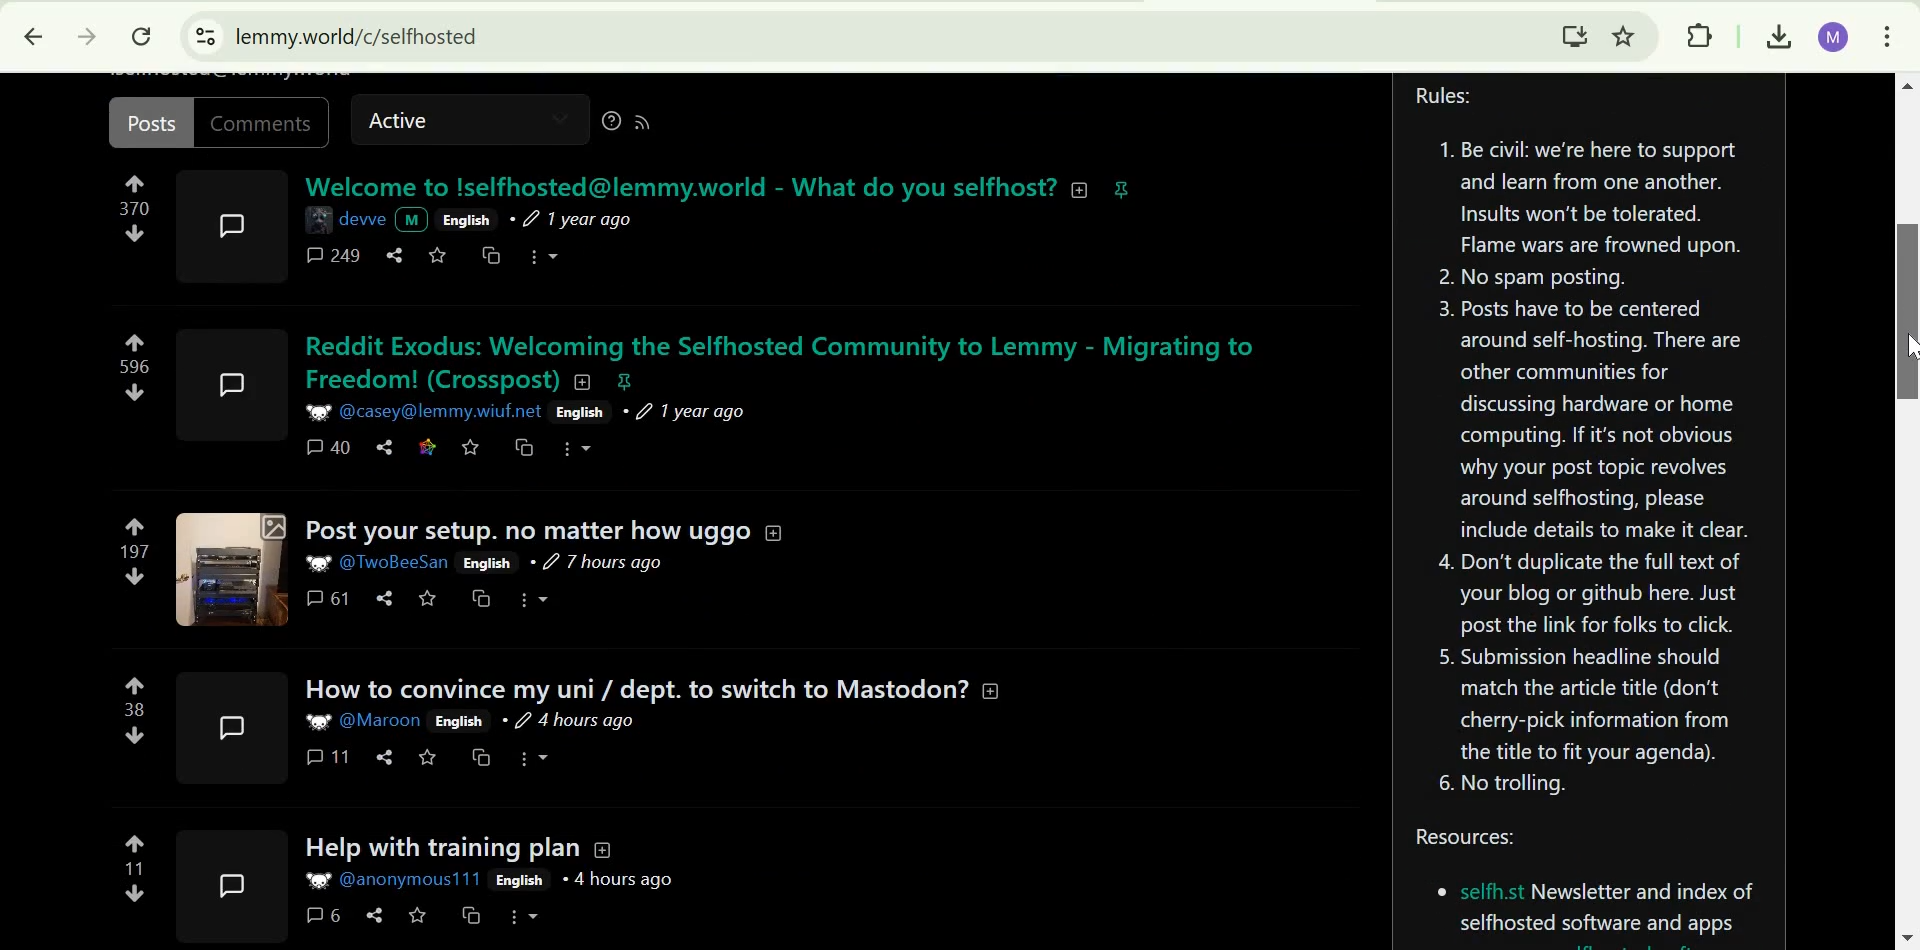 The height and width of the screenshot is (950, 1920). What do you see at coordinates (677, 186) in the screenshot?
I see `welcome text` at bounding box center [677, 186].